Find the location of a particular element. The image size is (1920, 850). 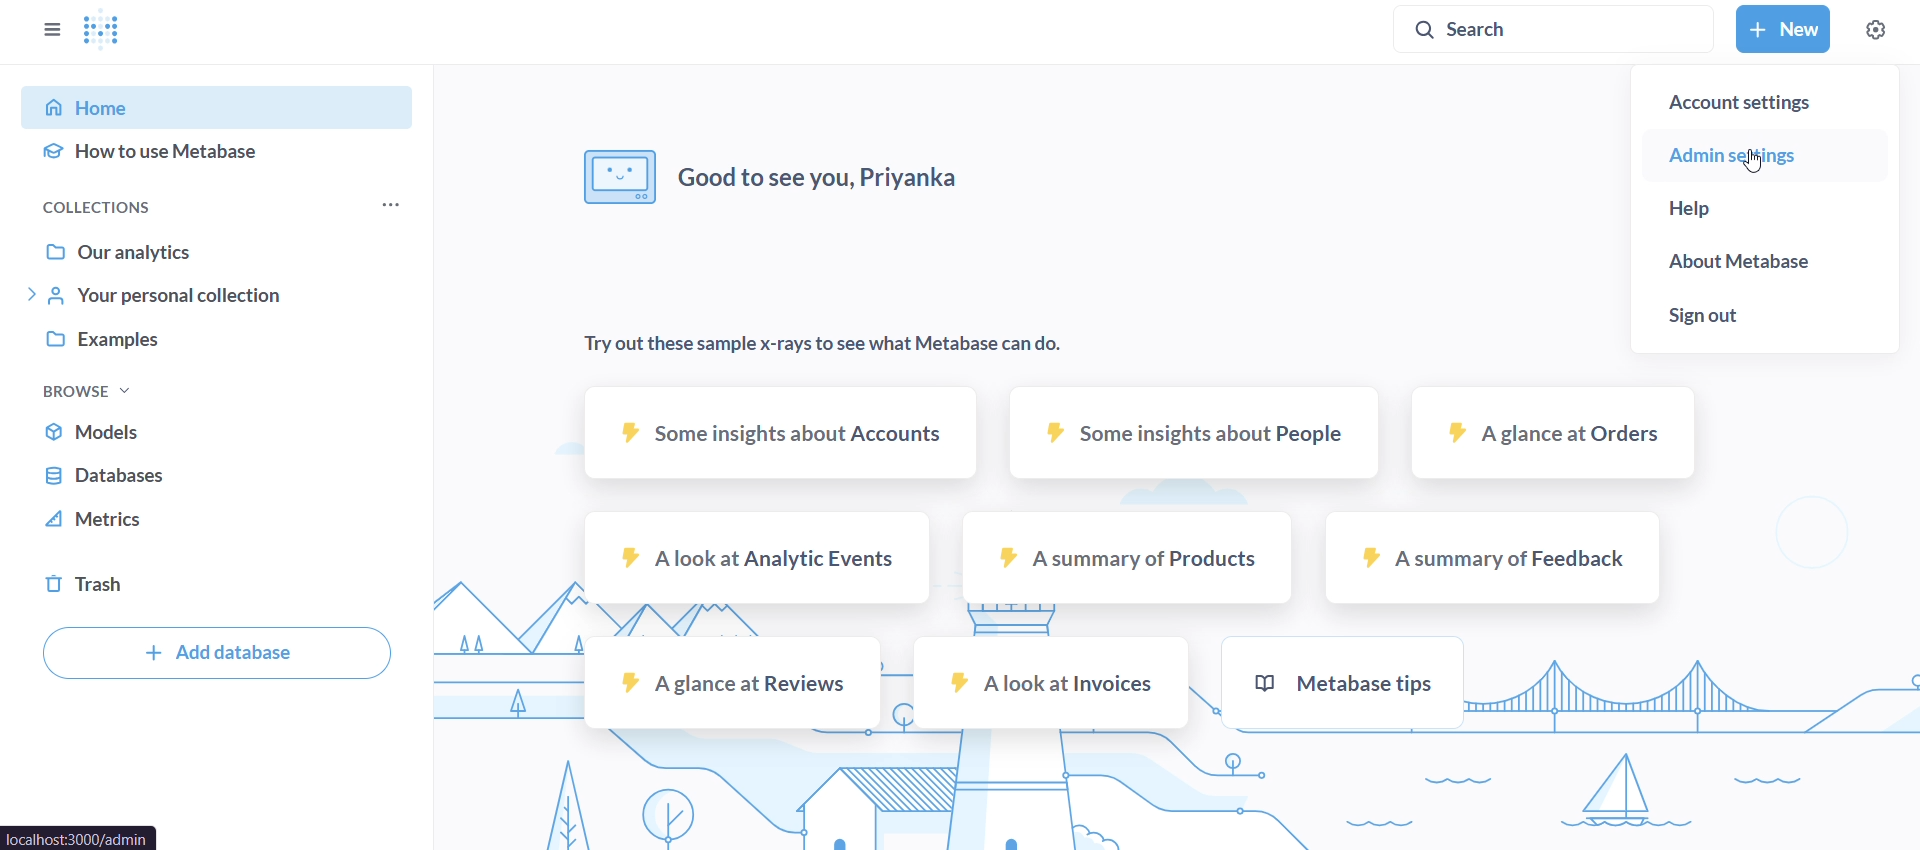

models is located at coordinates (217, 427).